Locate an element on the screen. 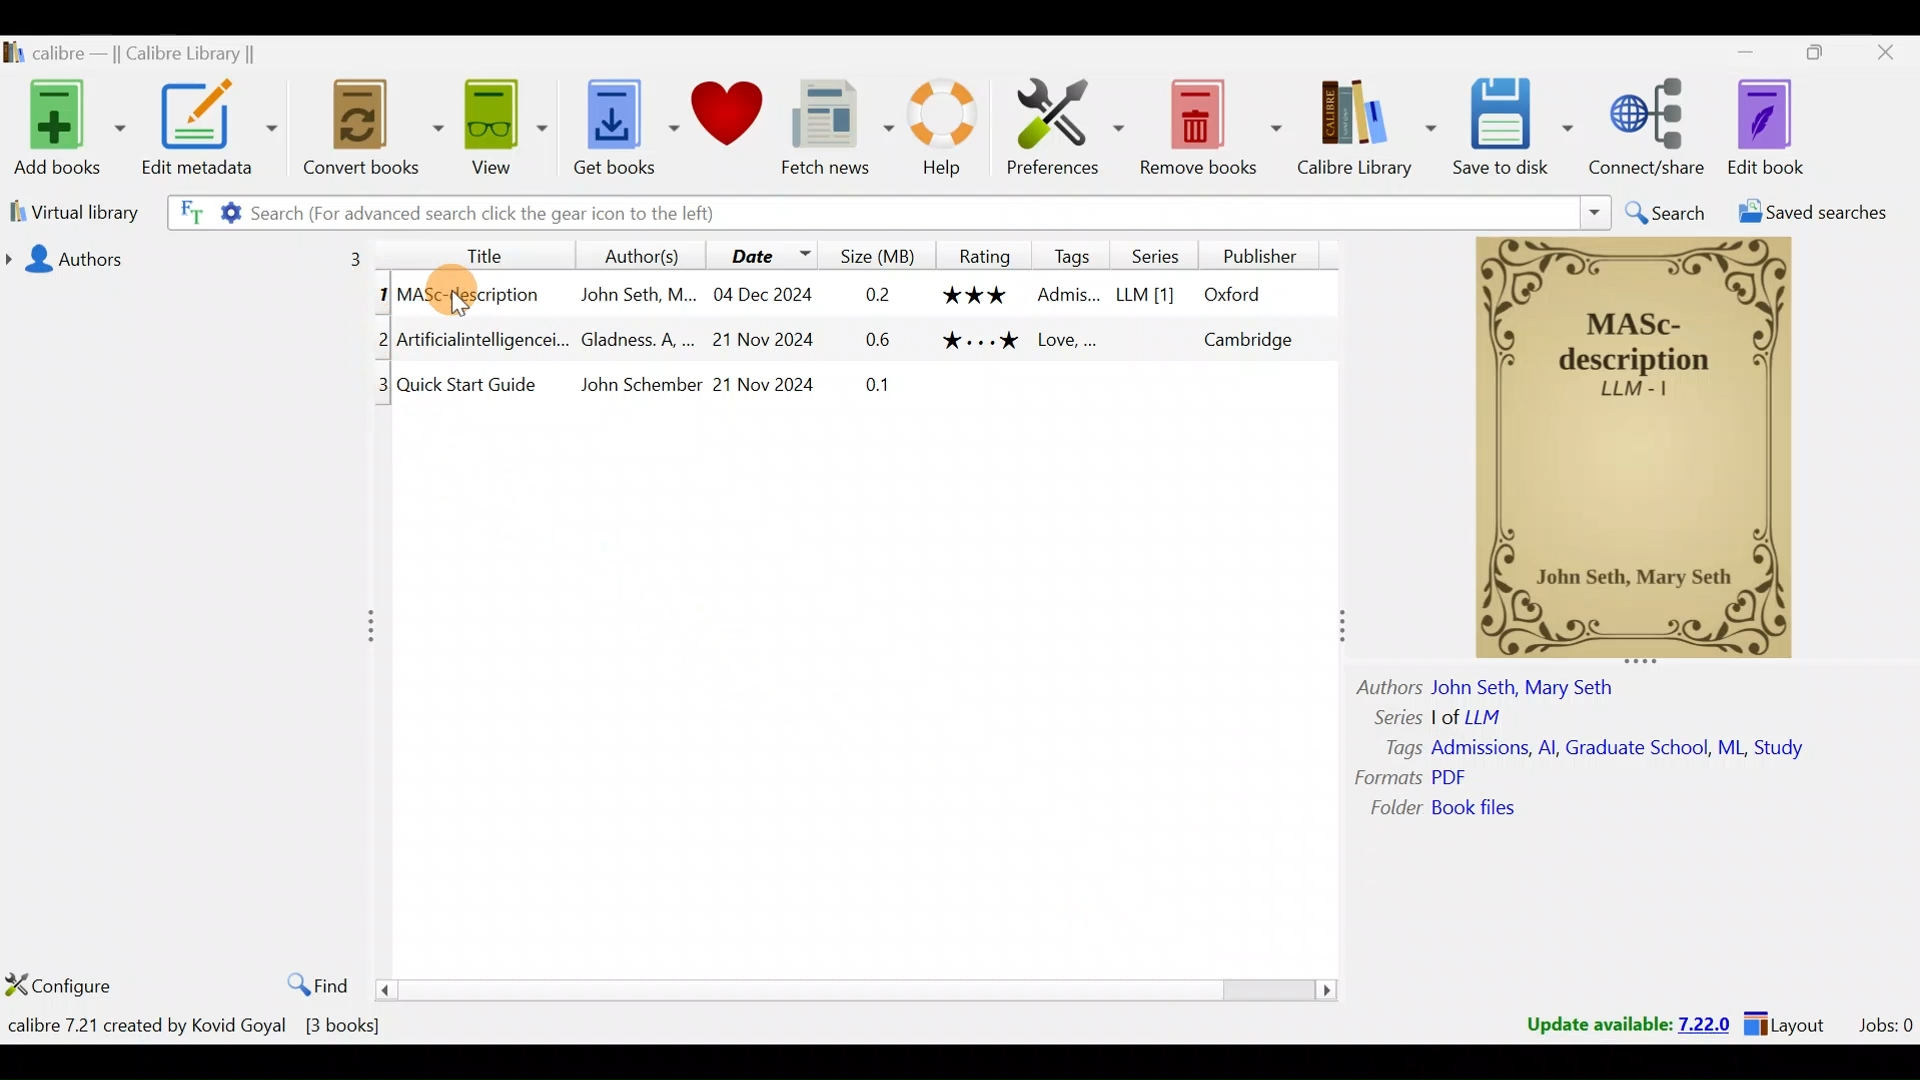   is located at coordinates (1391, 809).